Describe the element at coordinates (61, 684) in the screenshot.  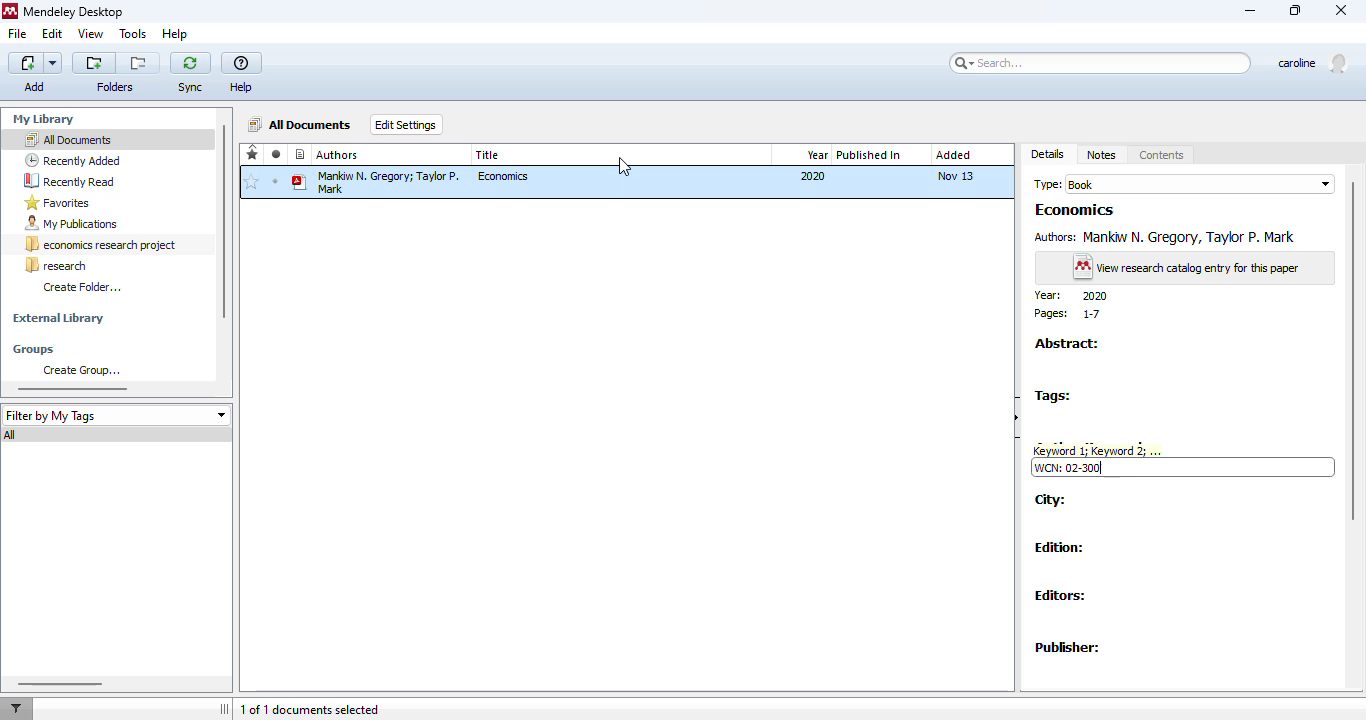
I see `horizontal scroll bar` at that location.